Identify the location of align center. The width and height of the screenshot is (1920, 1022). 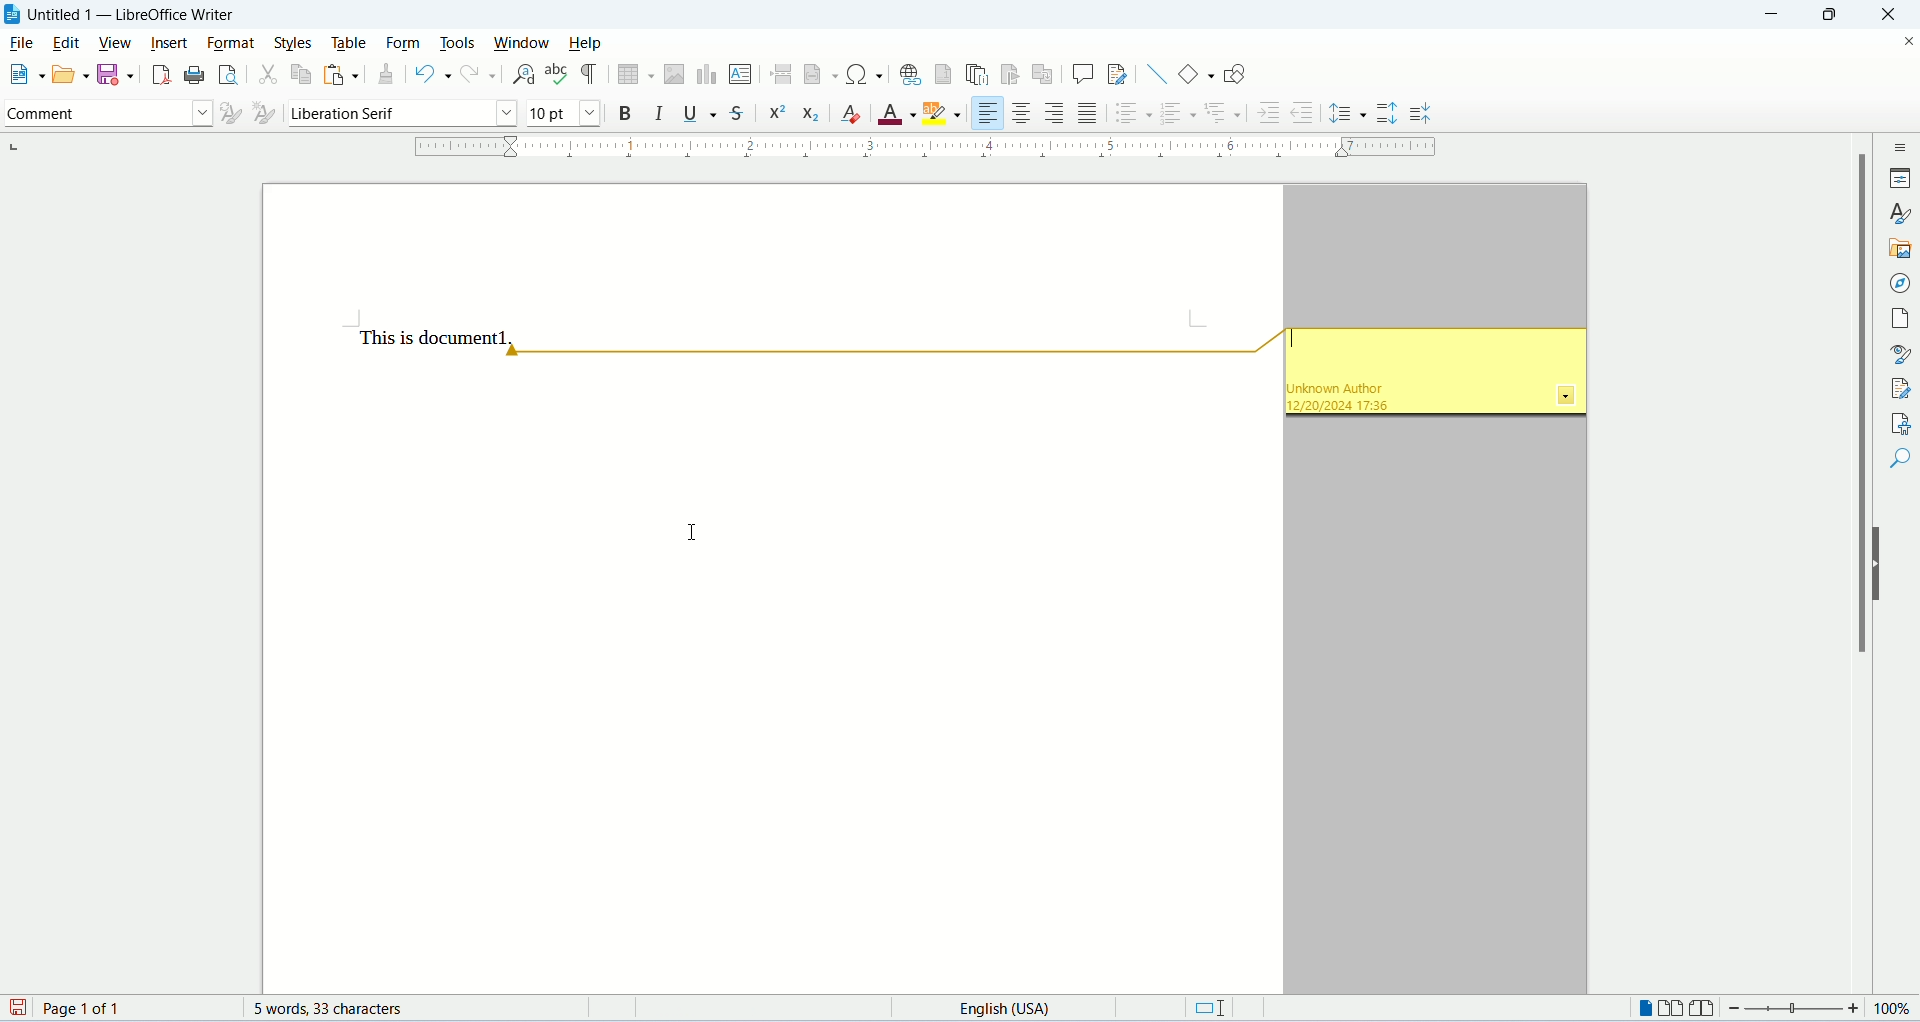
(1022, 113).